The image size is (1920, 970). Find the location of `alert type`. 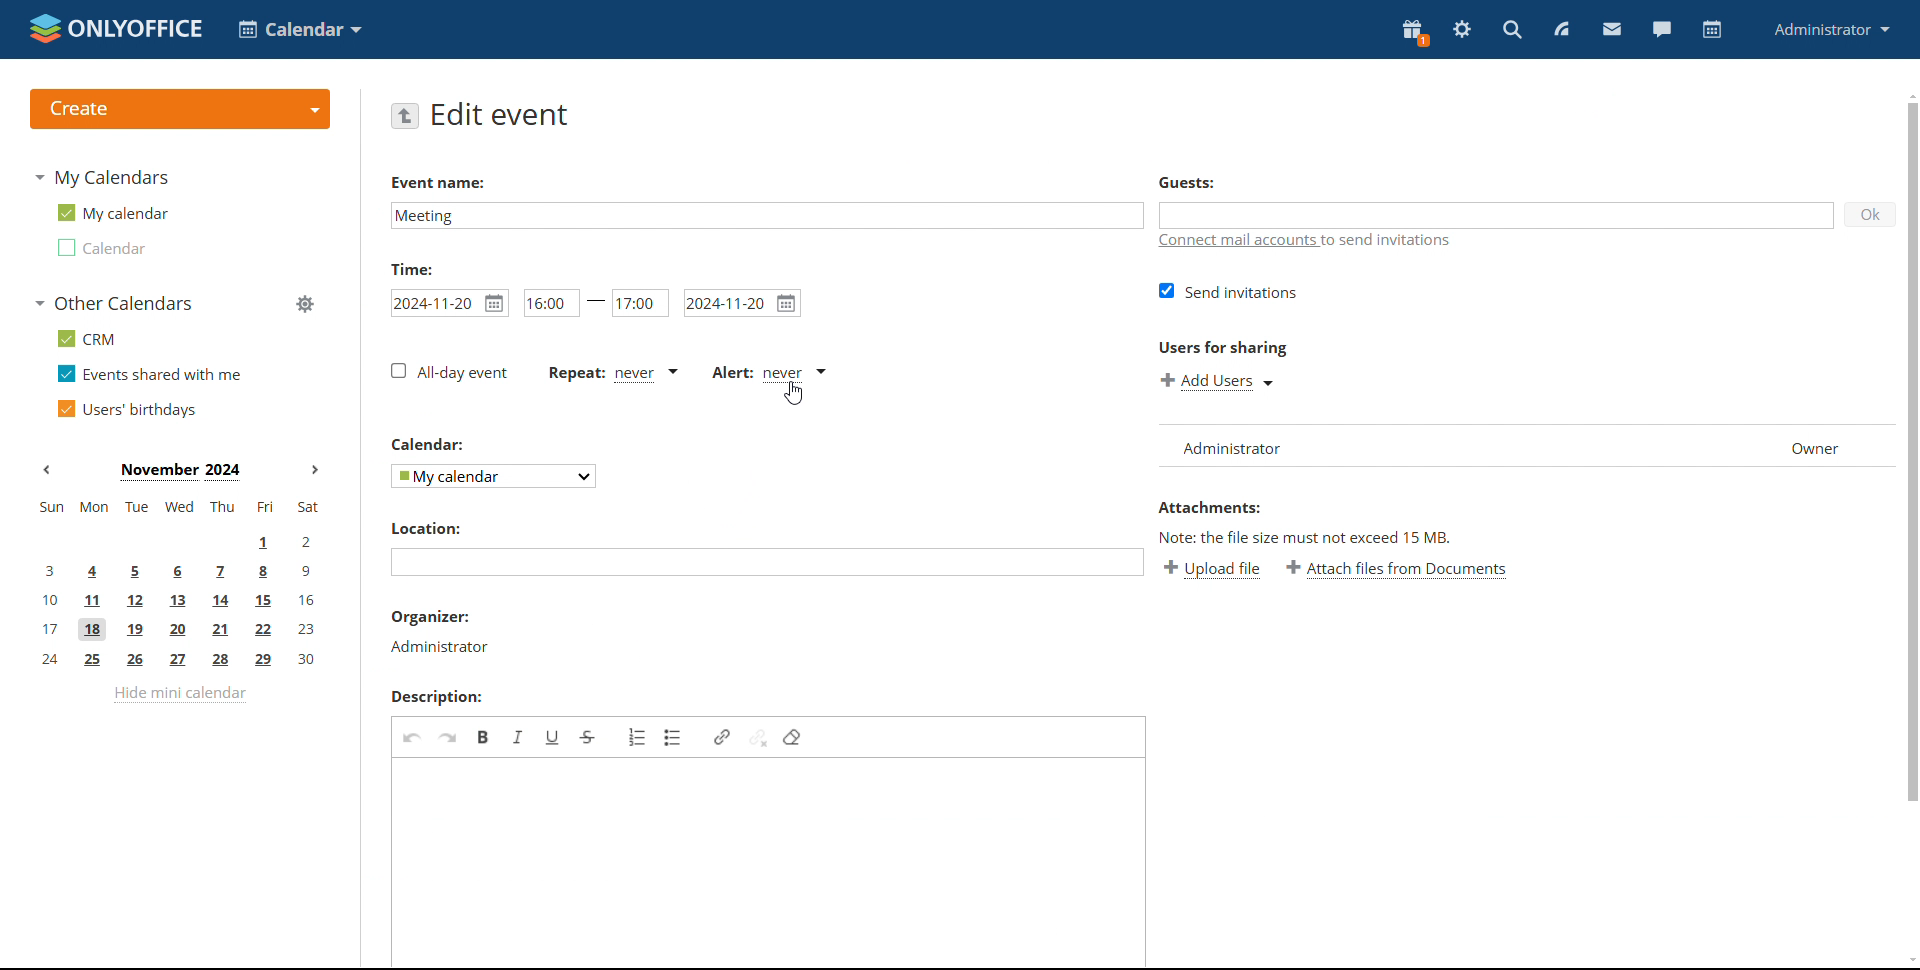

alert type is located at coordinates (770, 373).